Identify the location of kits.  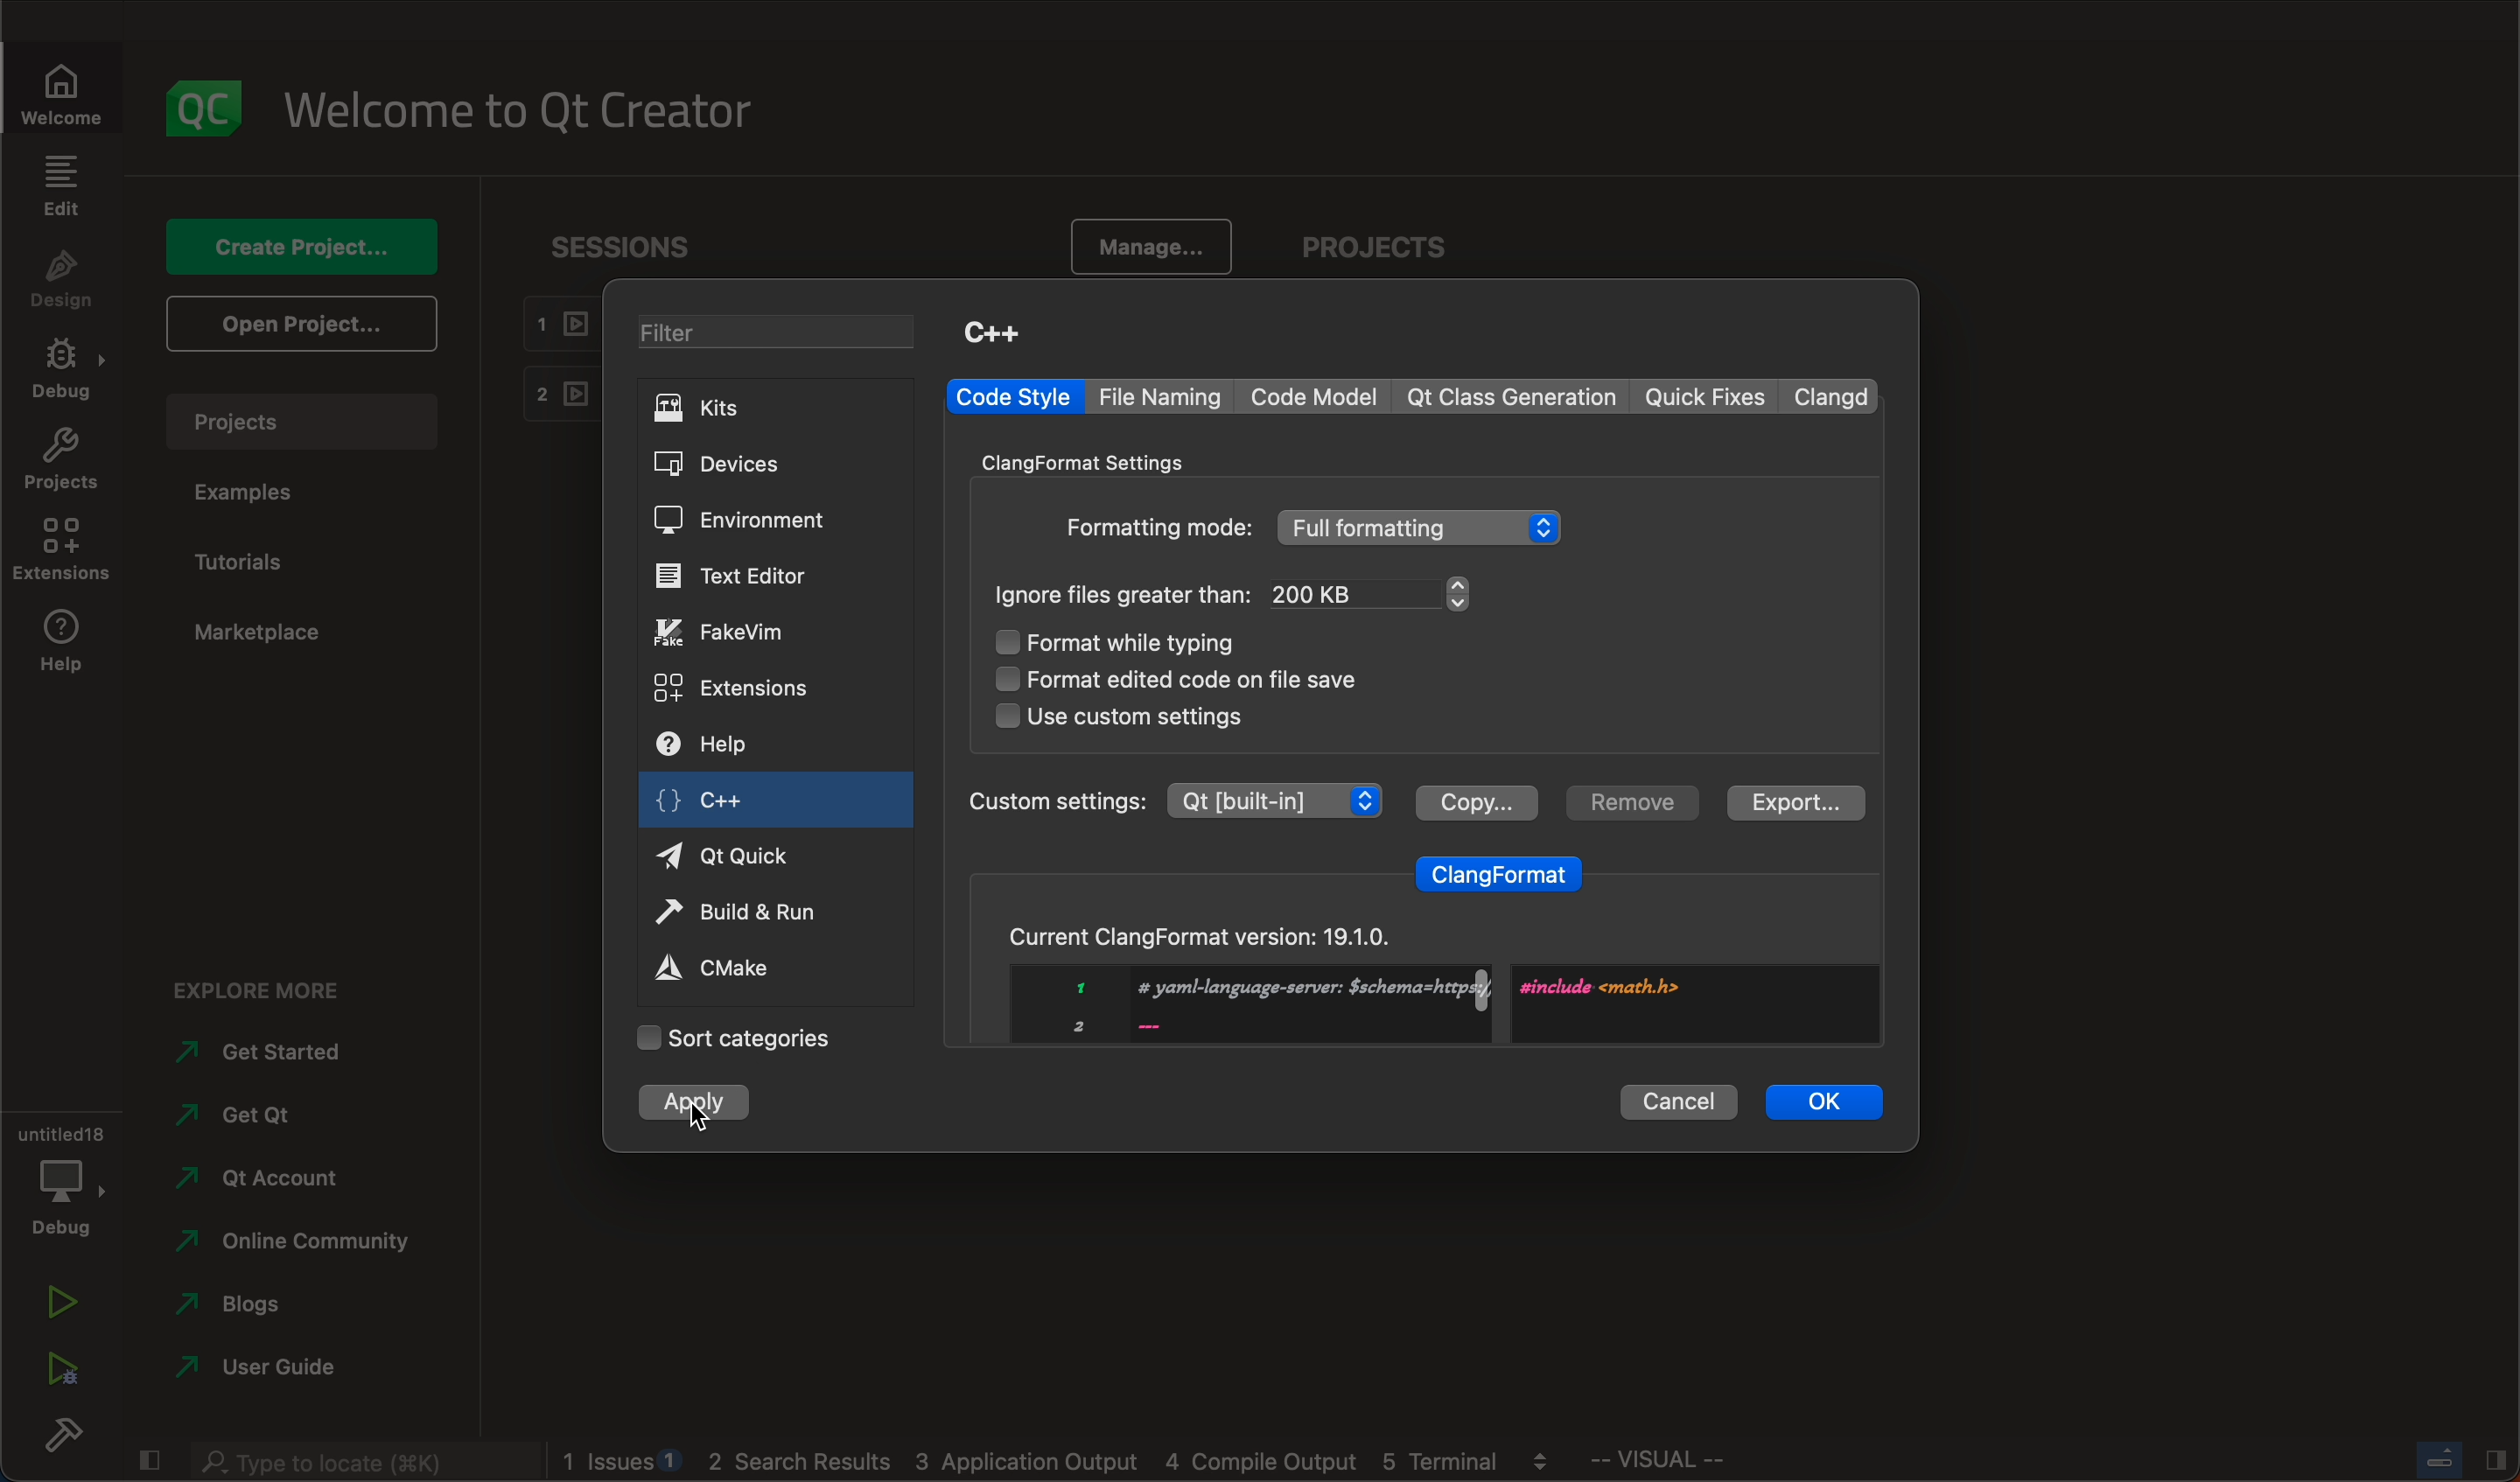
(772, 407).